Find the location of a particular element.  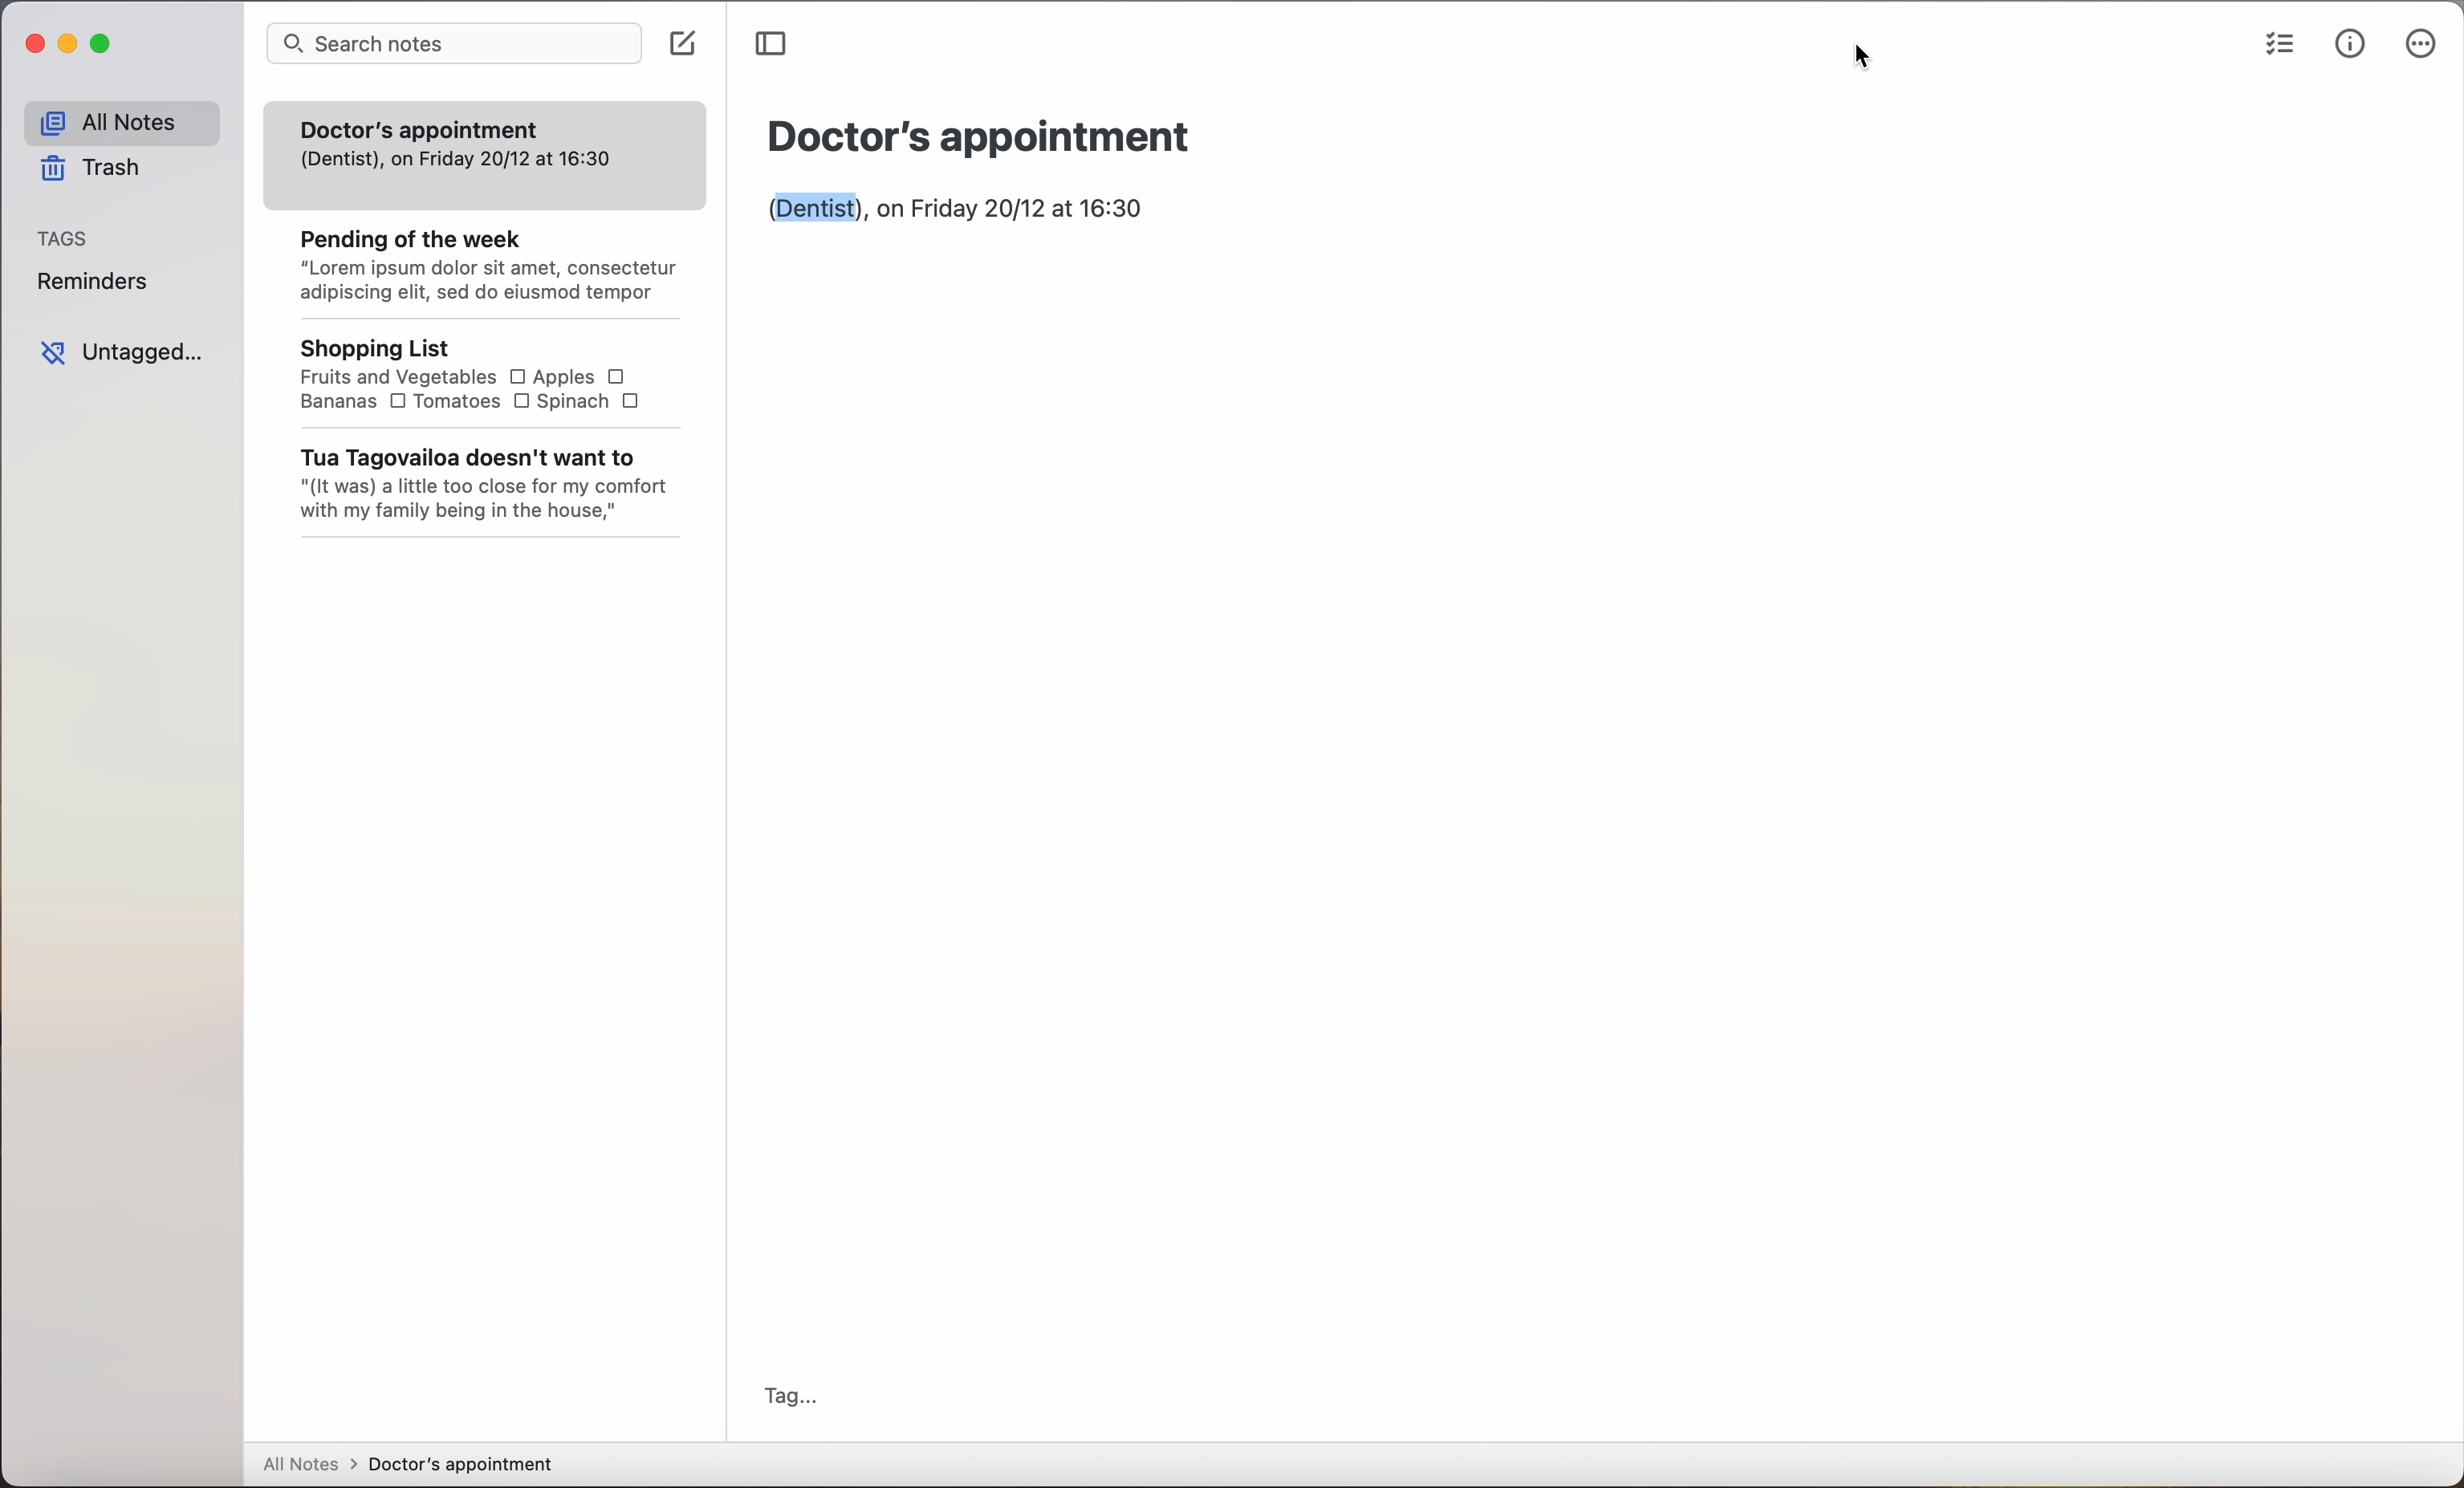

Tua Tagovailoa doesn't want to
"(It was) a little too close for my comfort
with my family being in the house," is located at coordinates (480, 485).